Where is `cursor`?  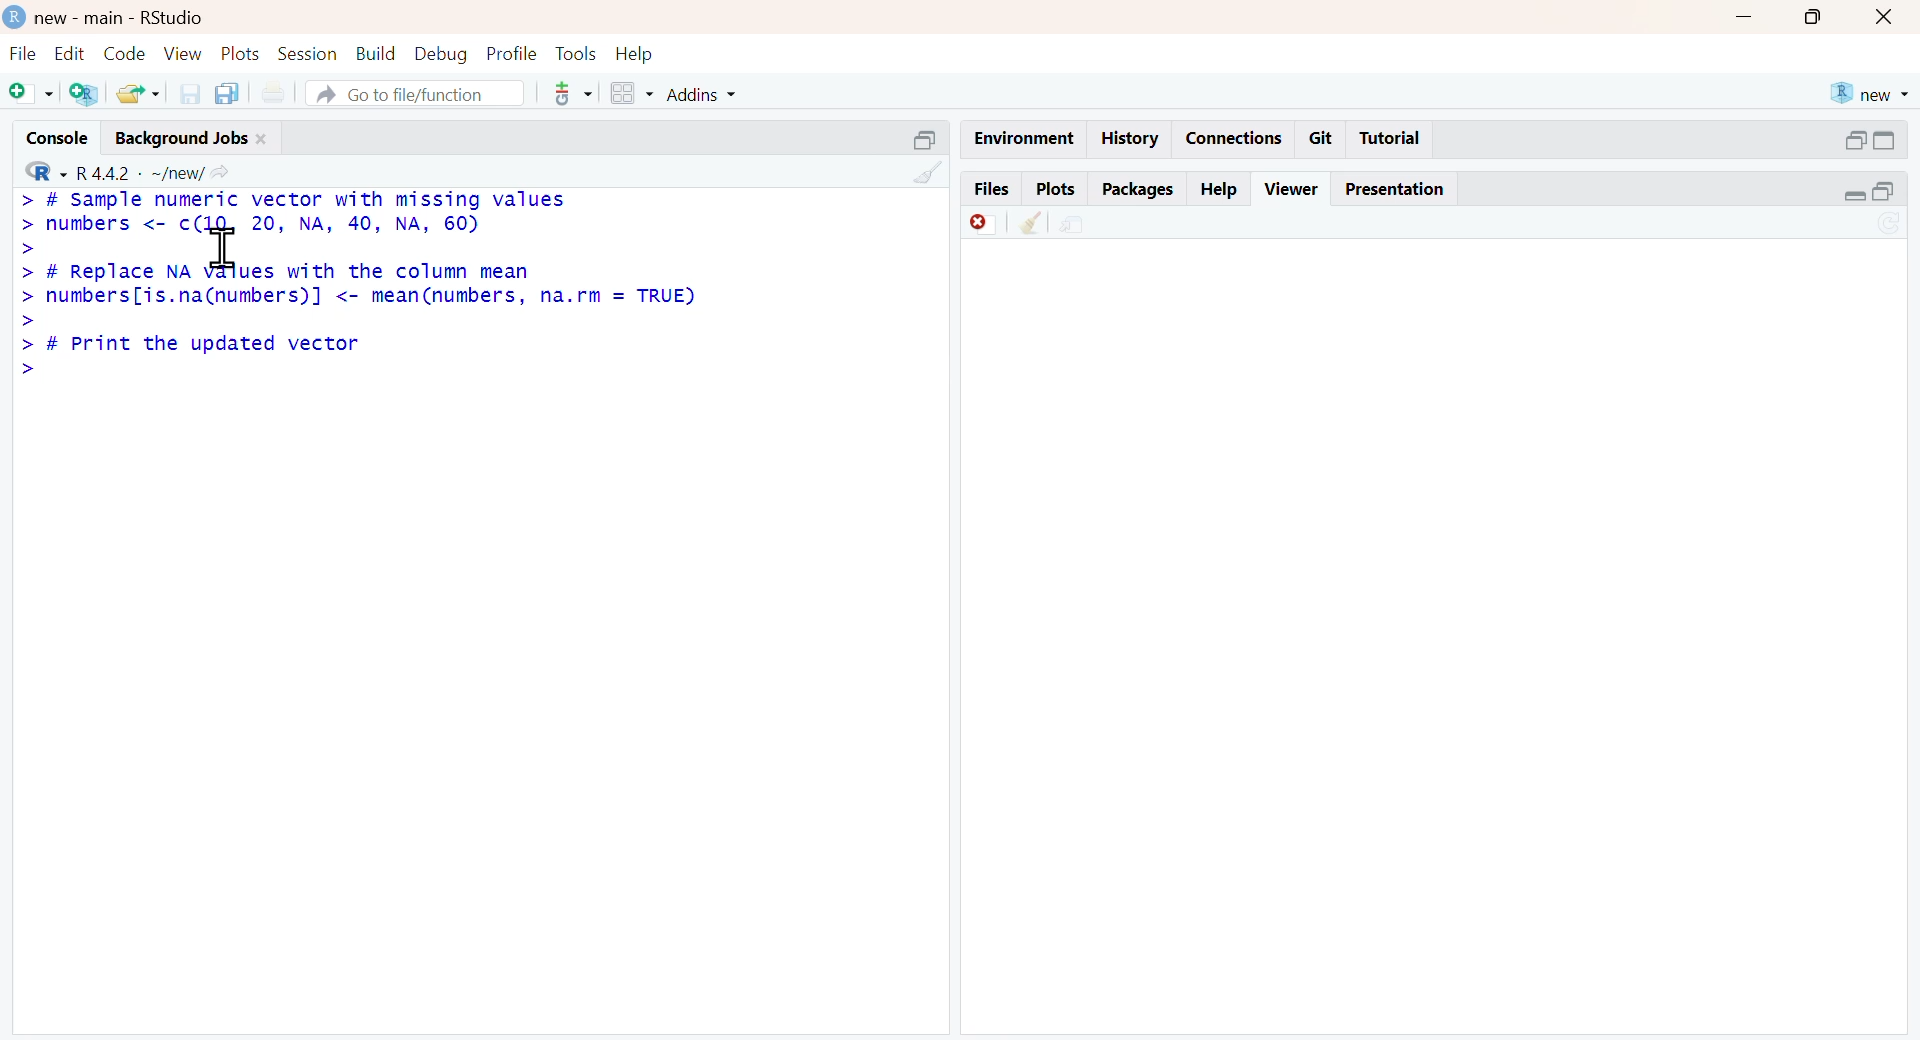
cursor is located at coordinates (224, 246).